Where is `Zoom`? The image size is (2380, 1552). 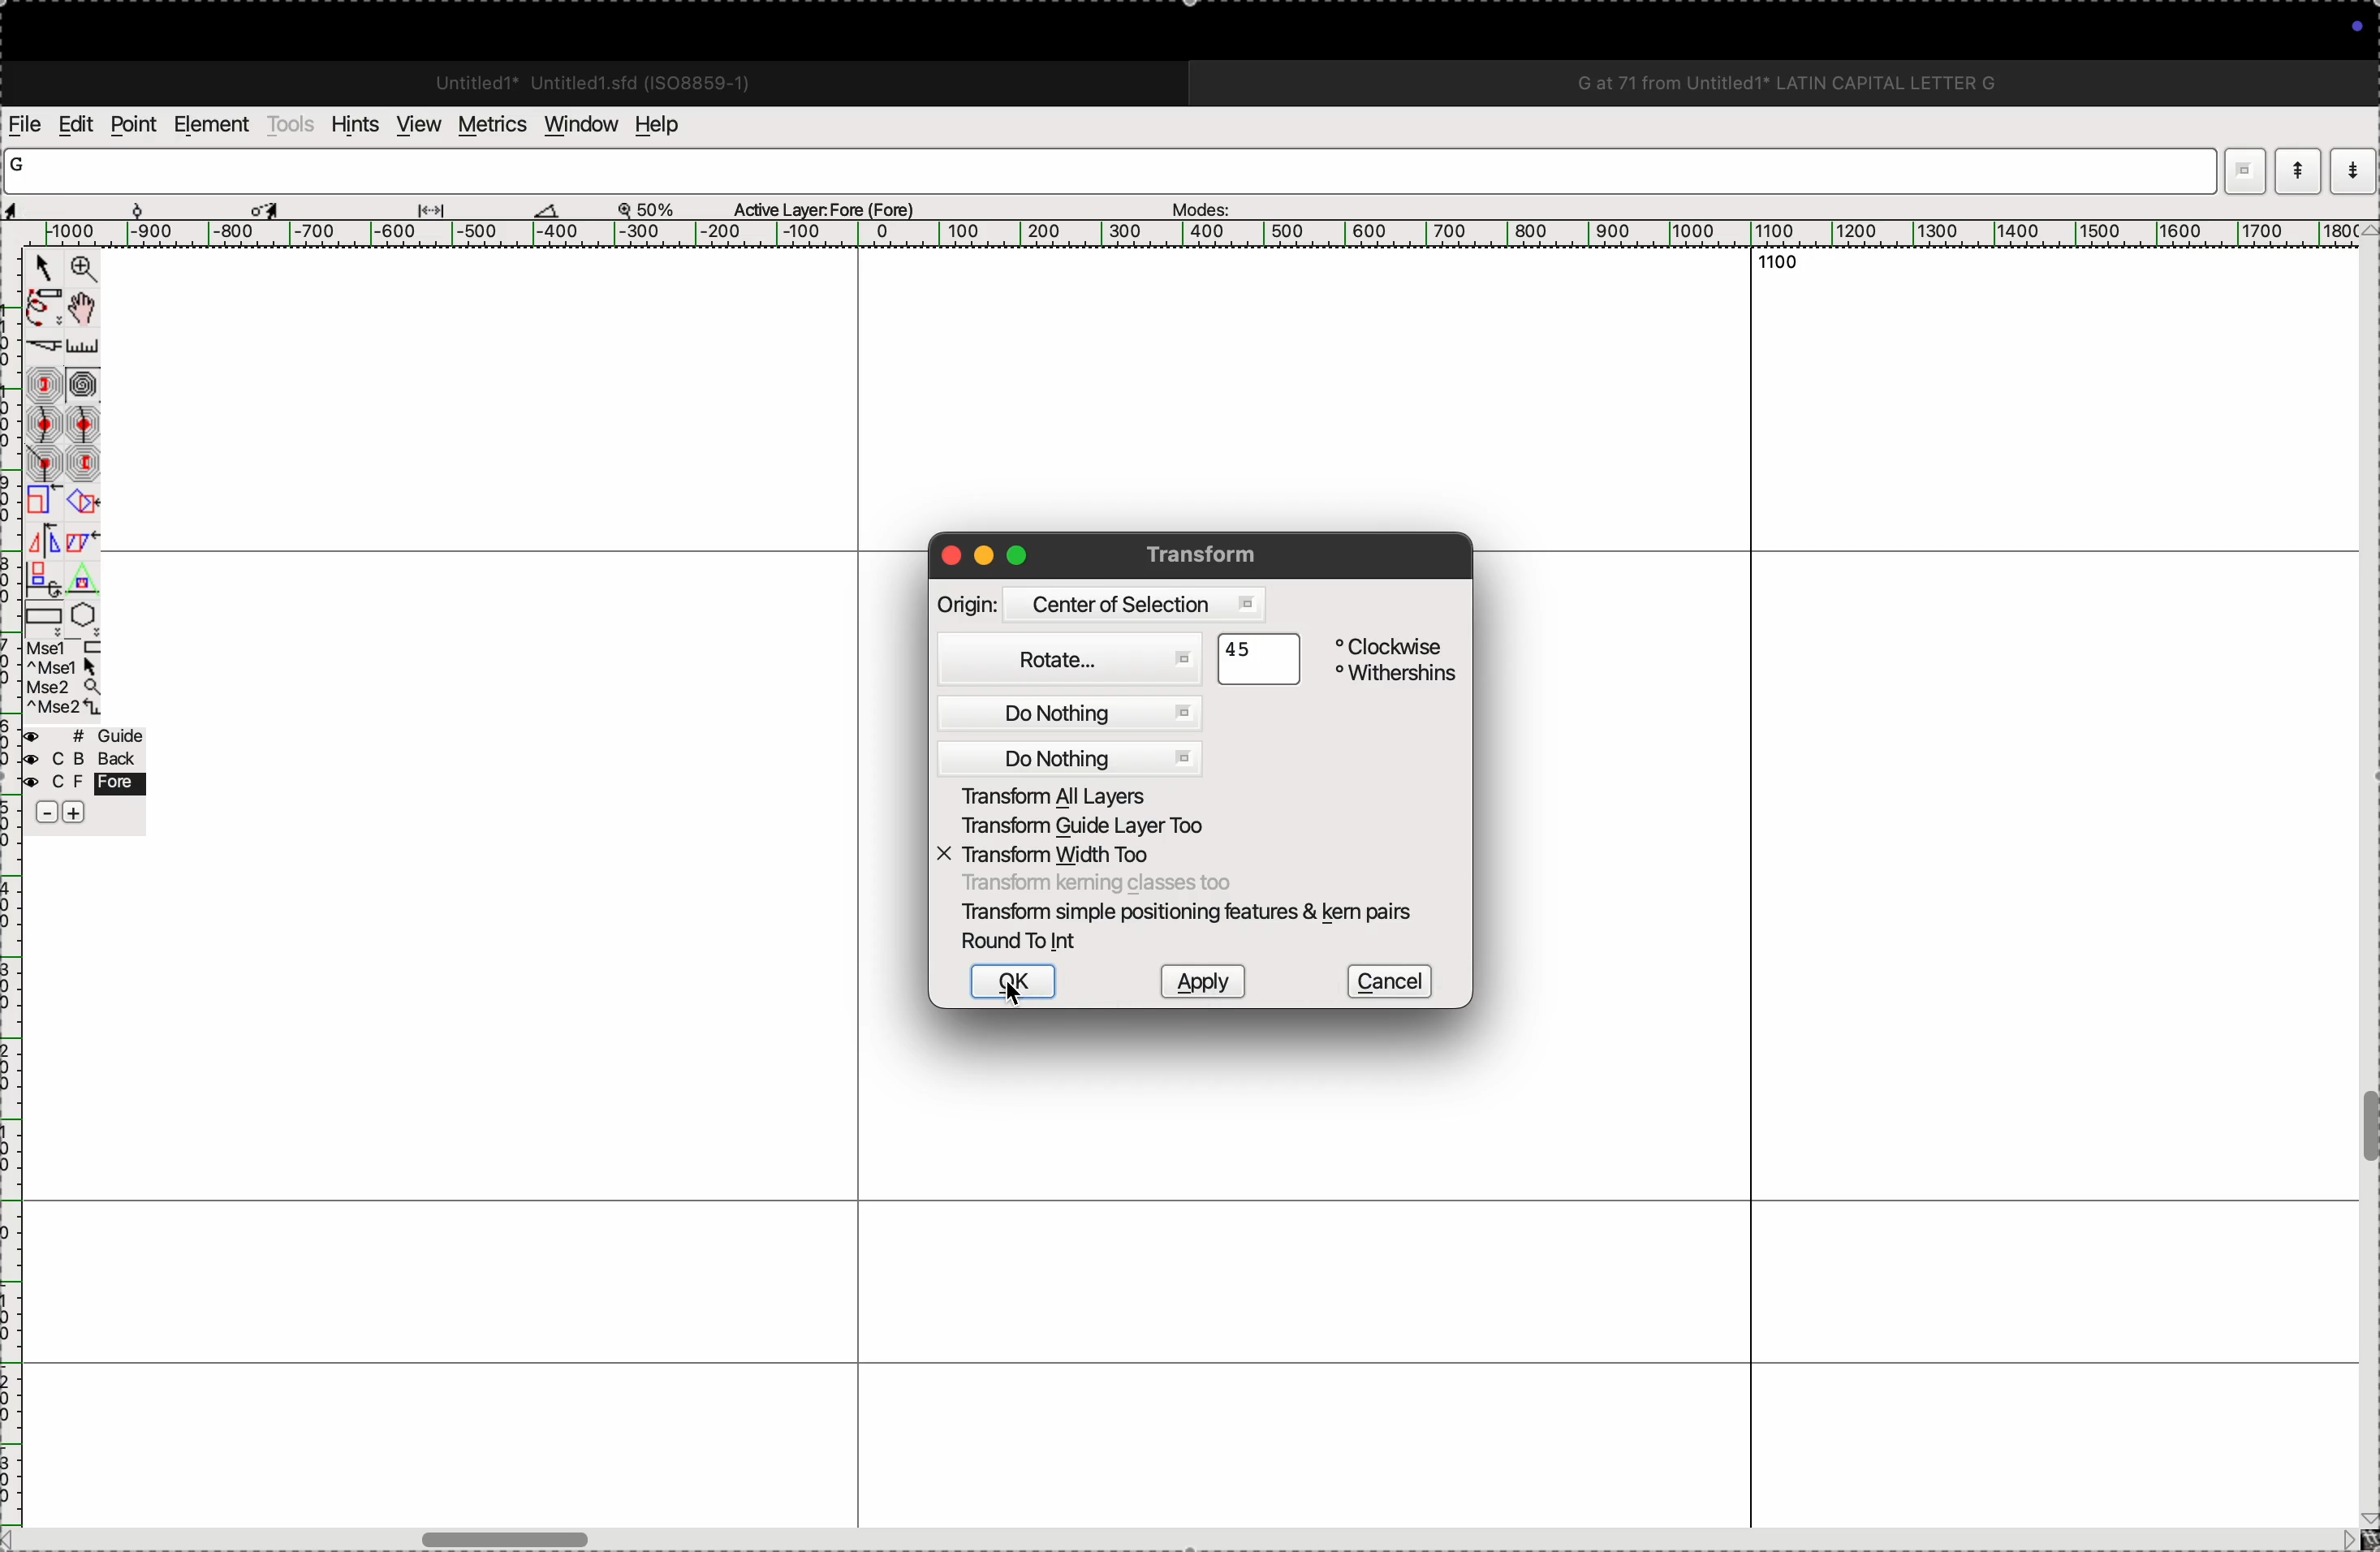 Zoom is located at coordinates (82, 269).